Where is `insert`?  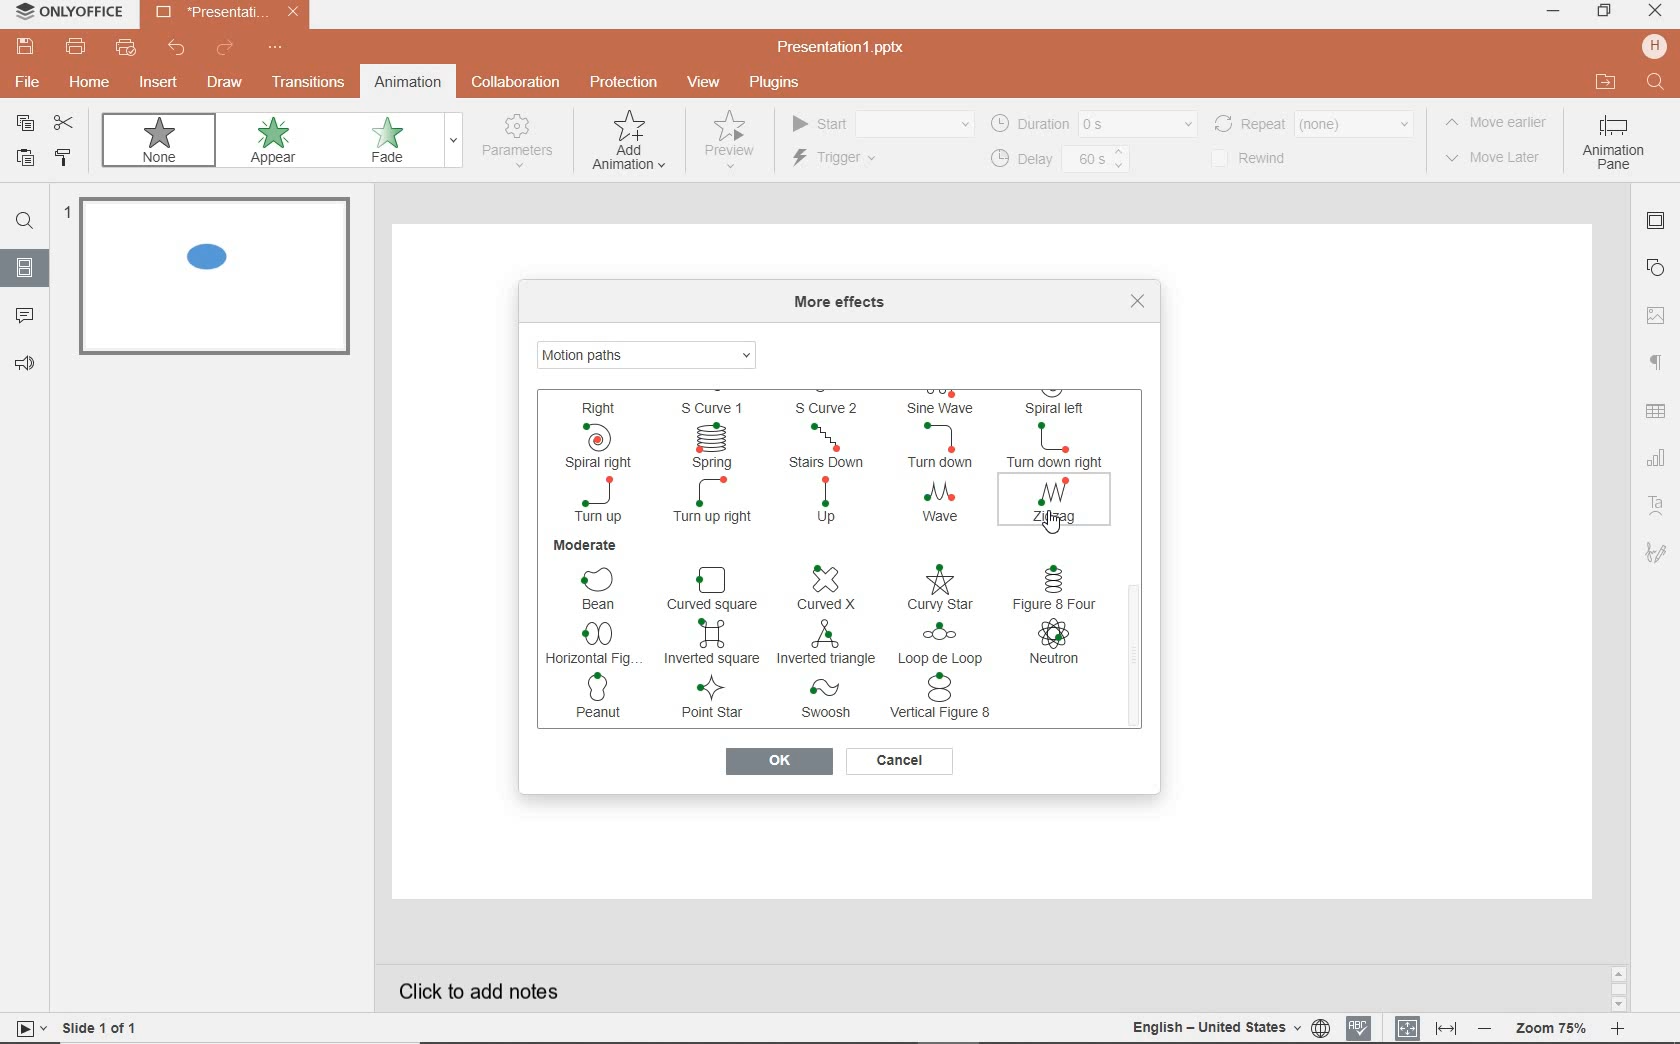 insert is located at coordinates (155, 83).